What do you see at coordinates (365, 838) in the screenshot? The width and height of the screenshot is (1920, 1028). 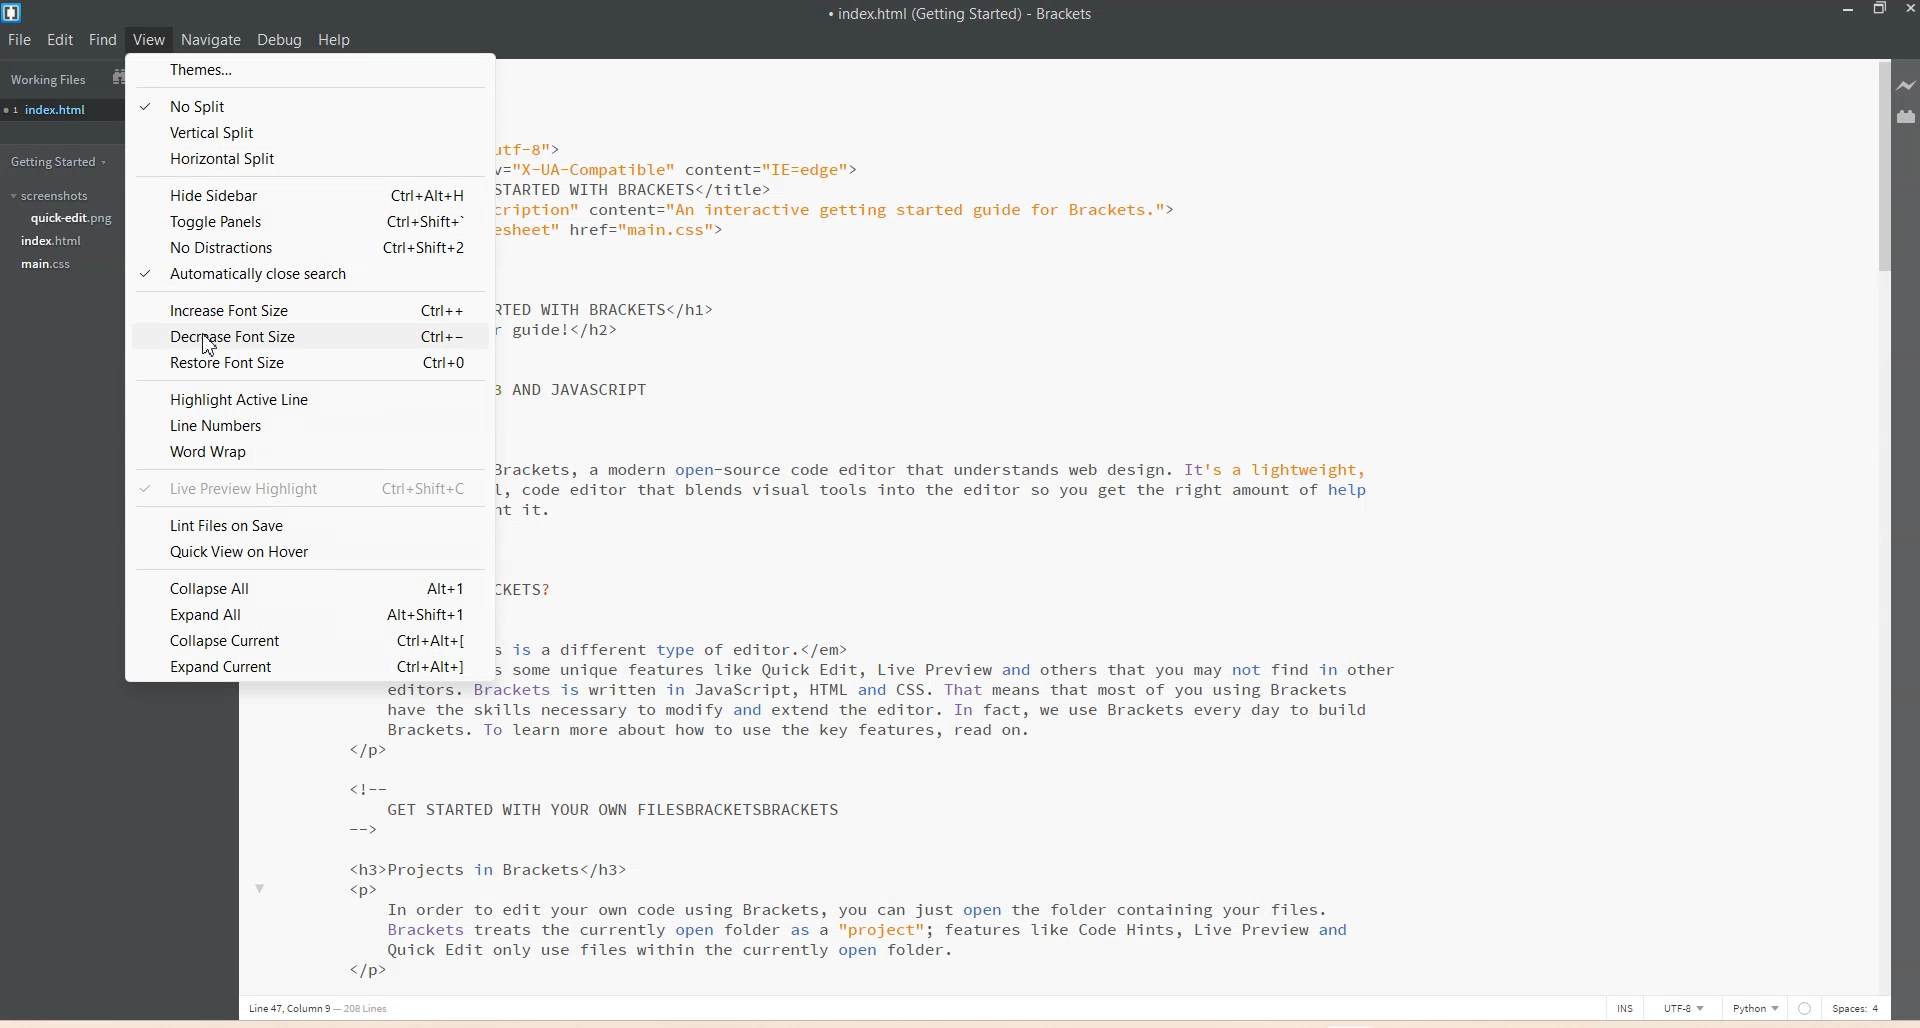 I see `text` at bounding box center [365, 838].